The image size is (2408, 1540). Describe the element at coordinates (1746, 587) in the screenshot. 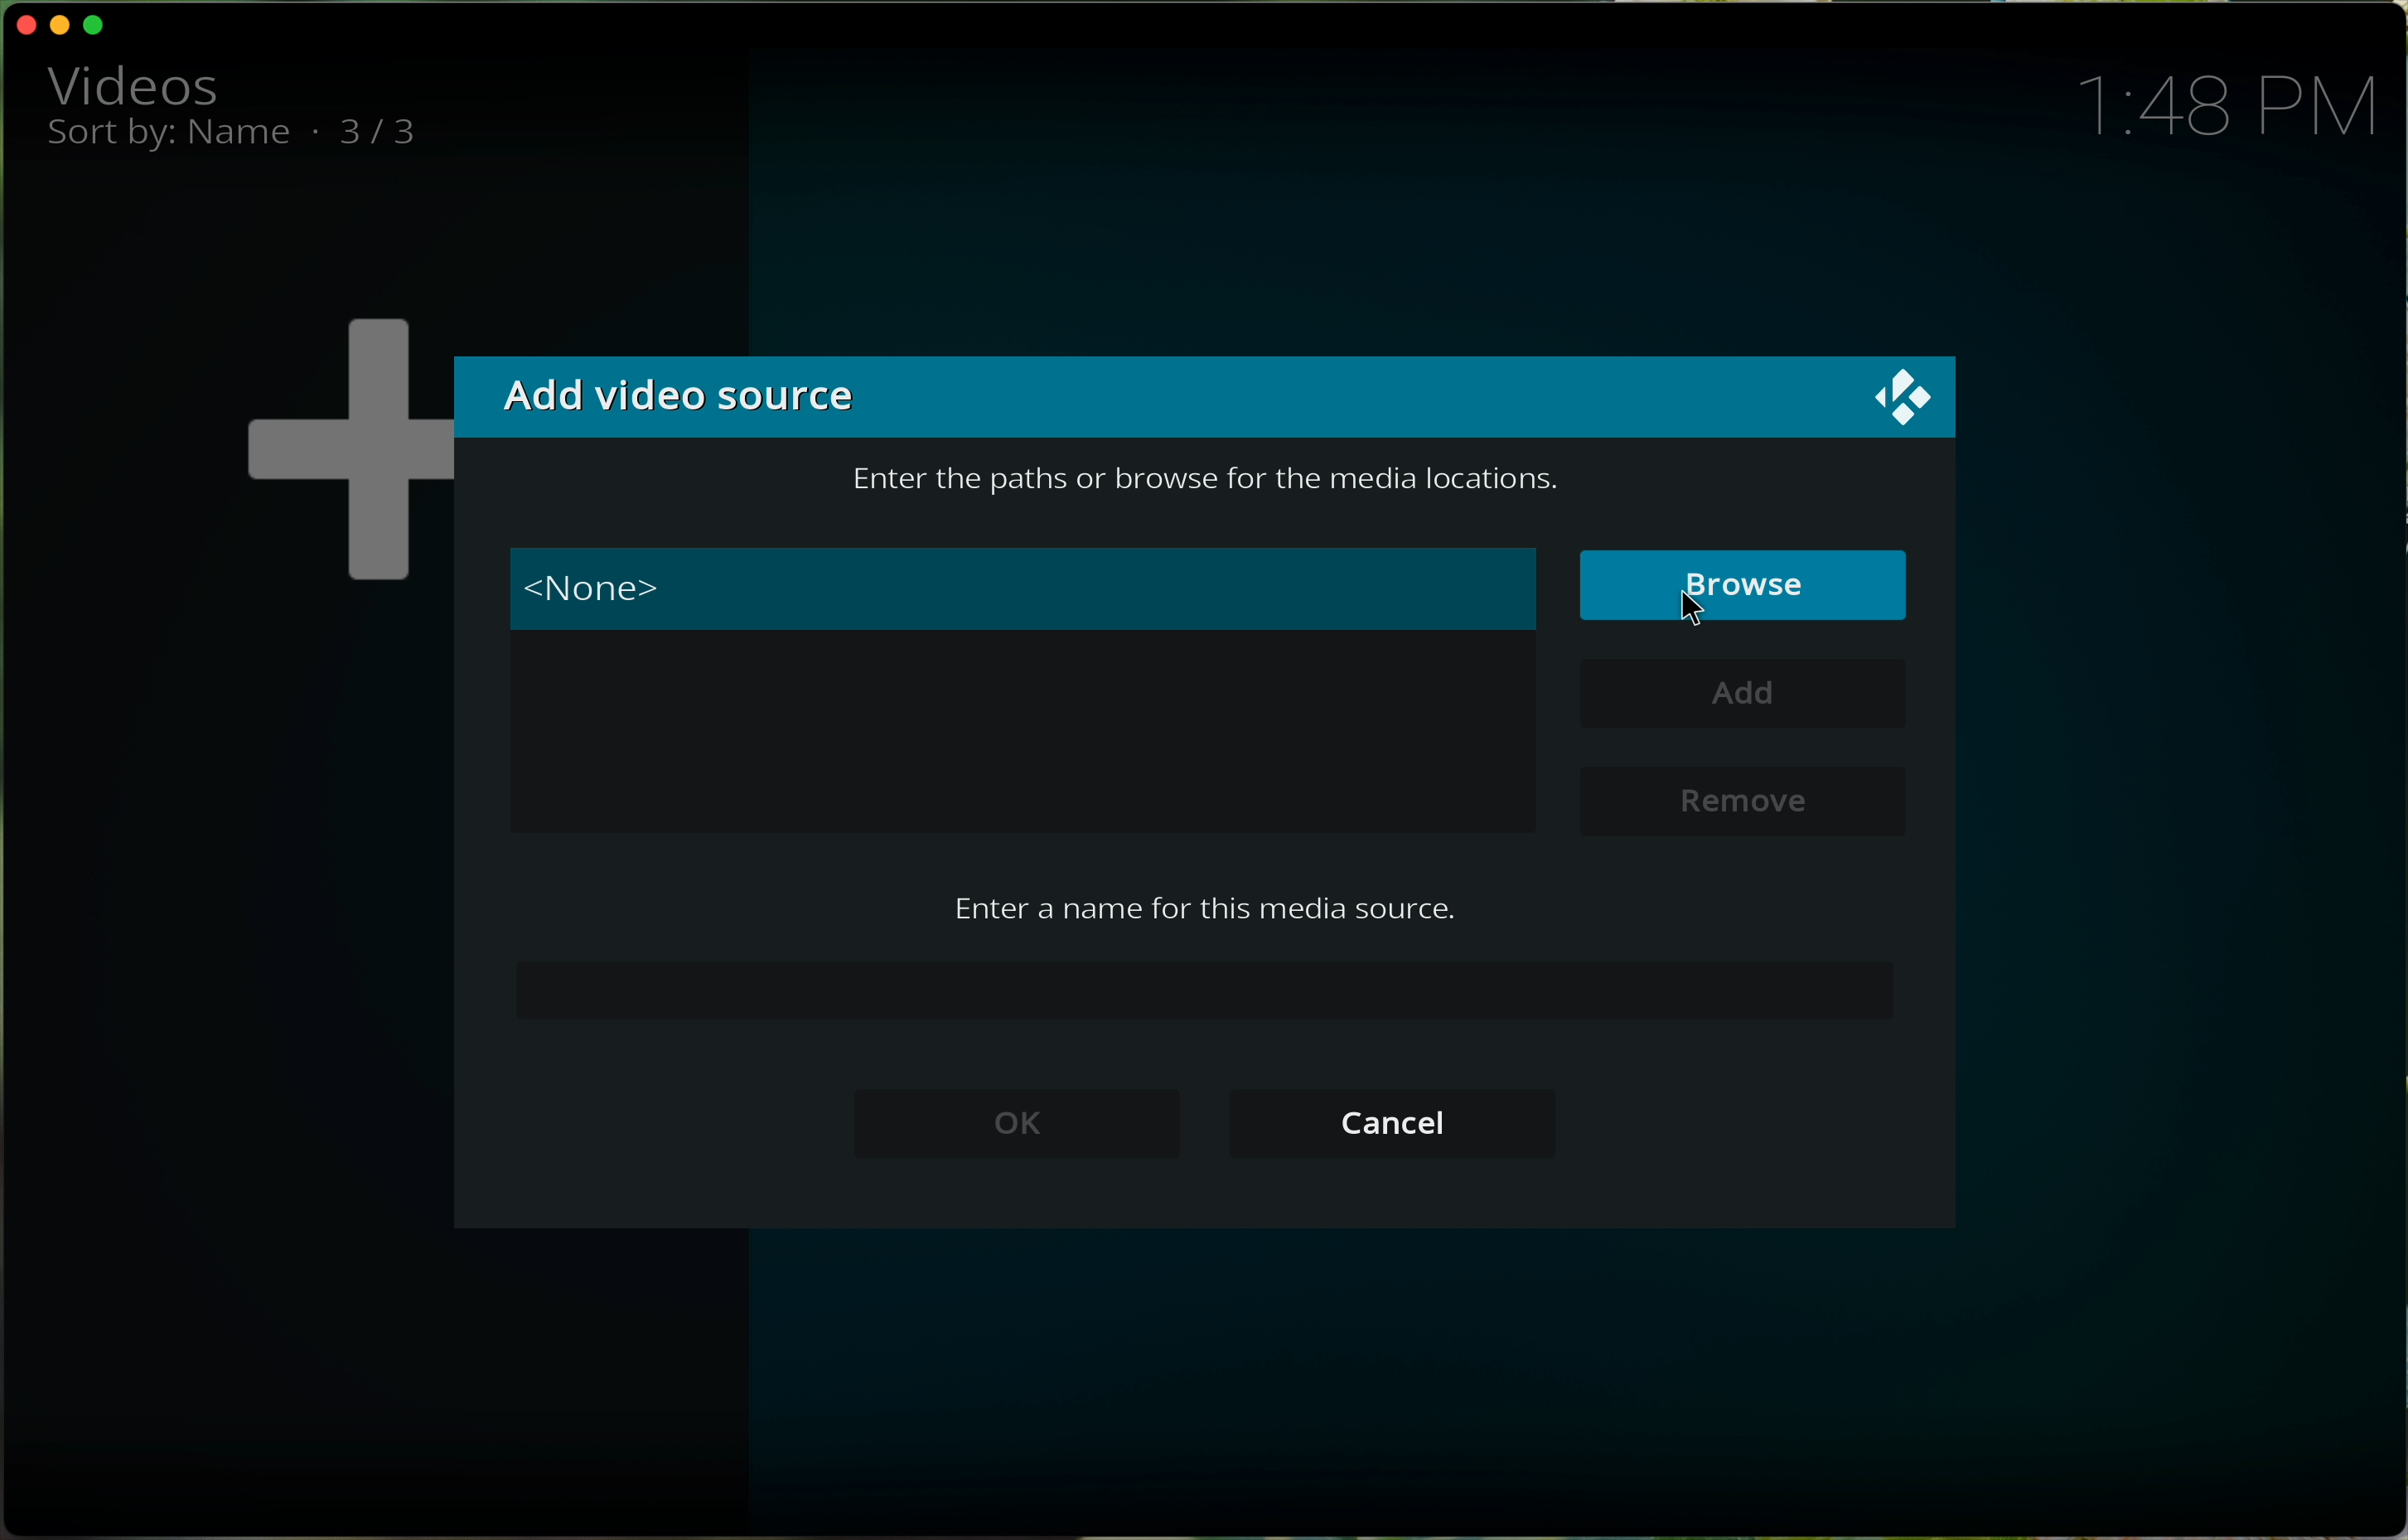

I see `click on browse button` at that location.